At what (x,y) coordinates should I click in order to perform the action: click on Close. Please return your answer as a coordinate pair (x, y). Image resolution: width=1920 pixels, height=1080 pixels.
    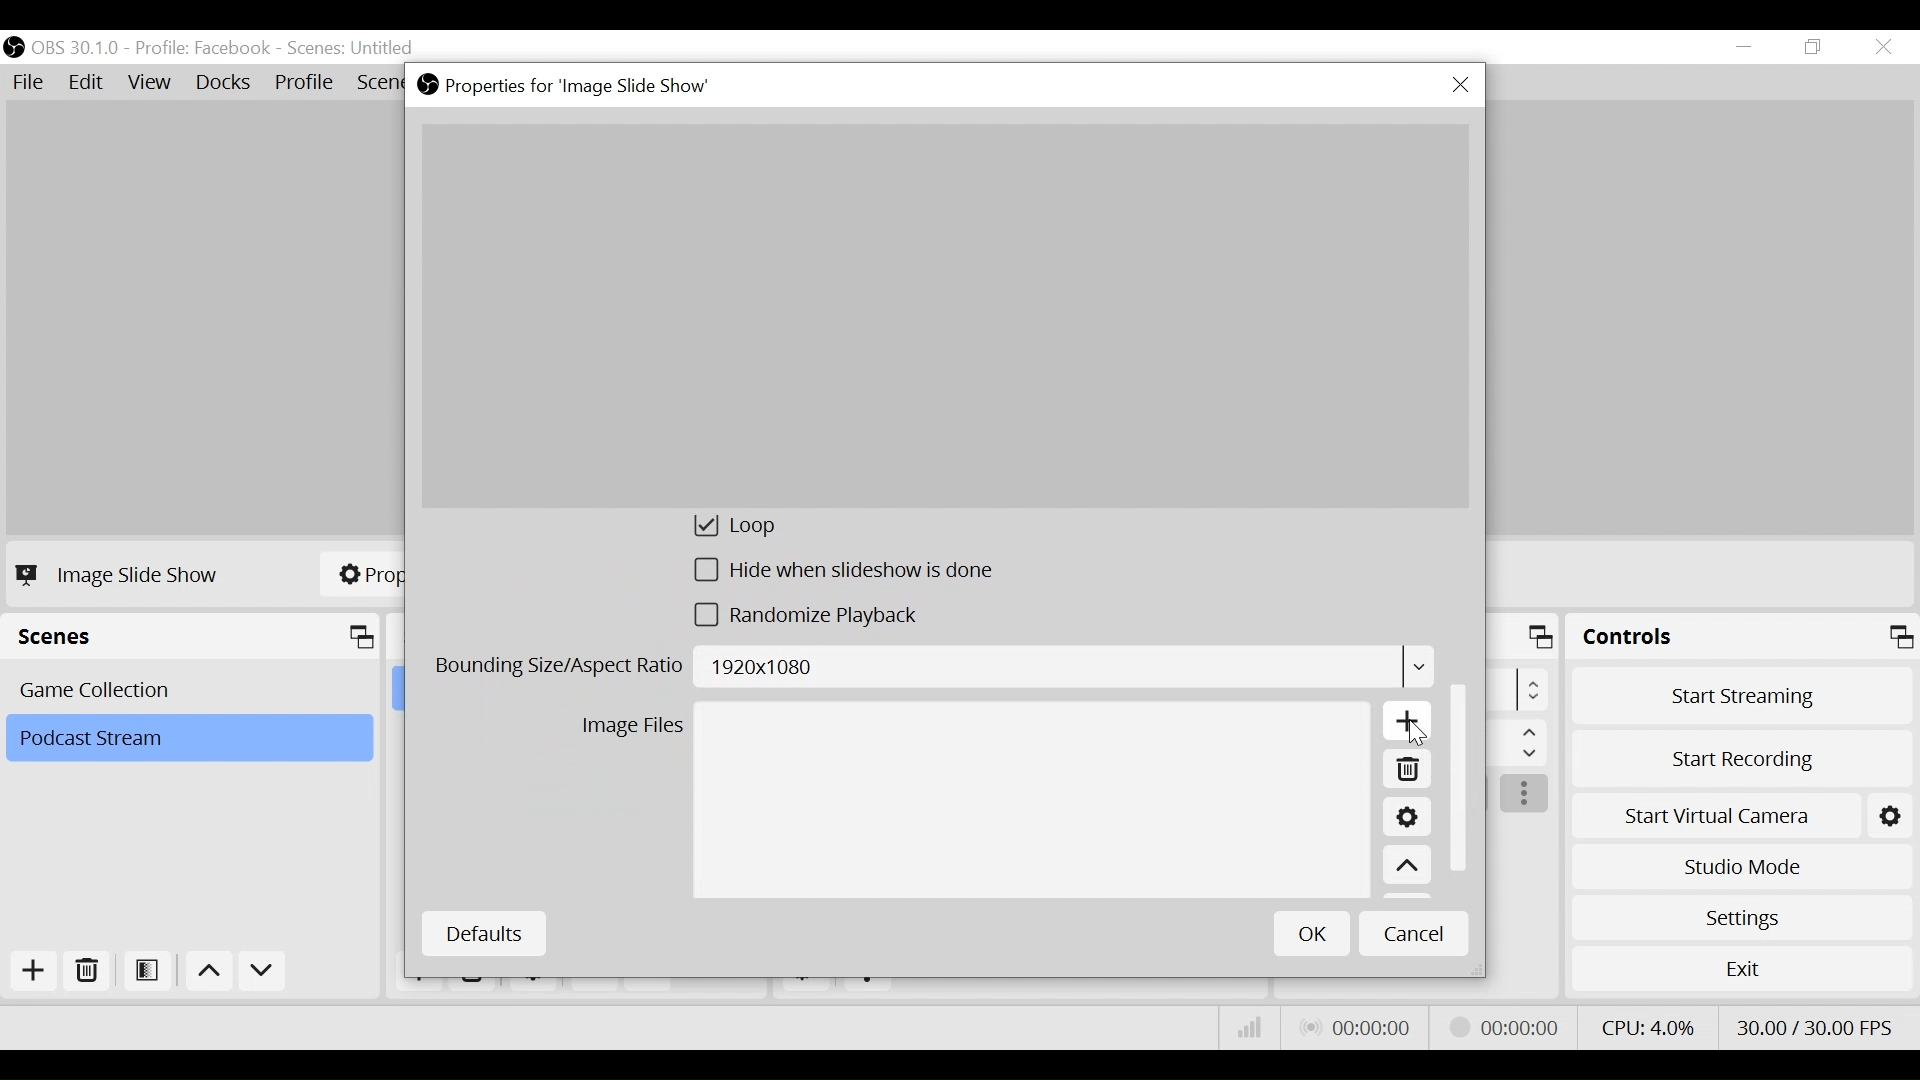
    Looking at the image, I should click on (1460, 86).